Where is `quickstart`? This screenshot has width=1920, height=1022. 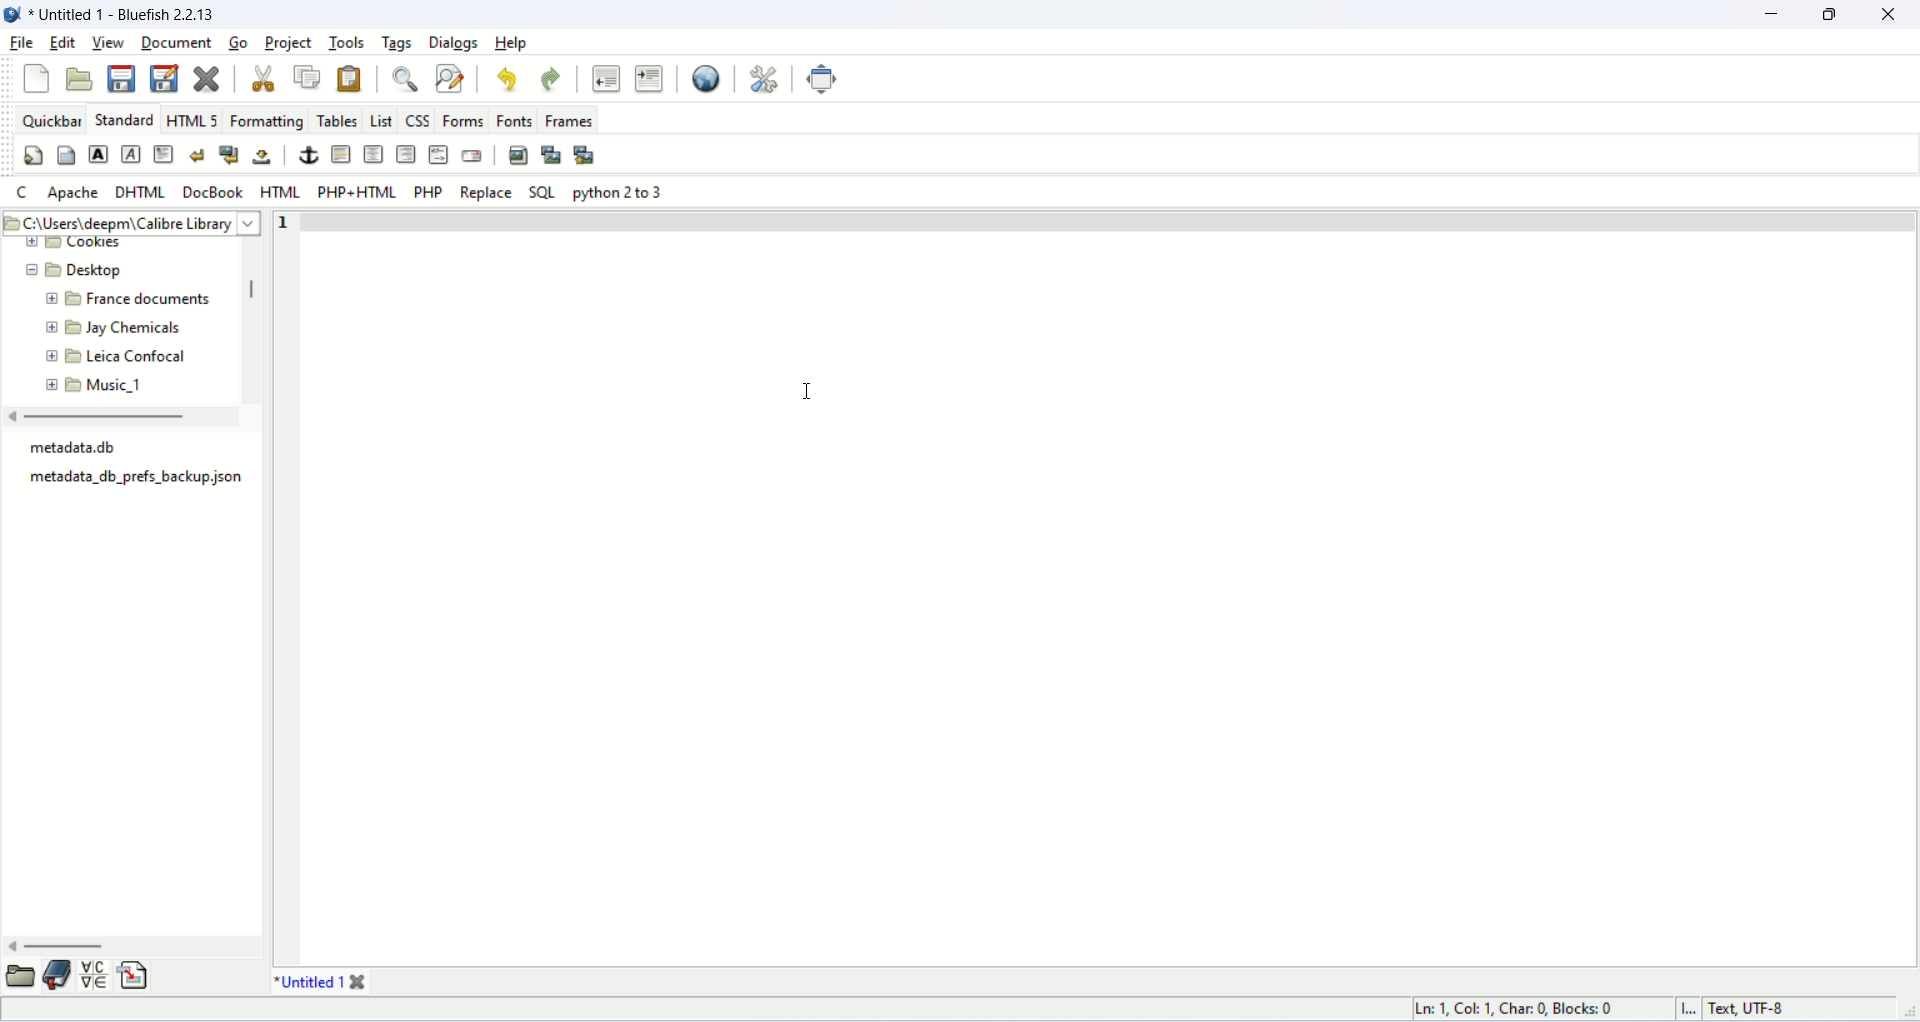 quickstart is located at coordinates (31, 156).